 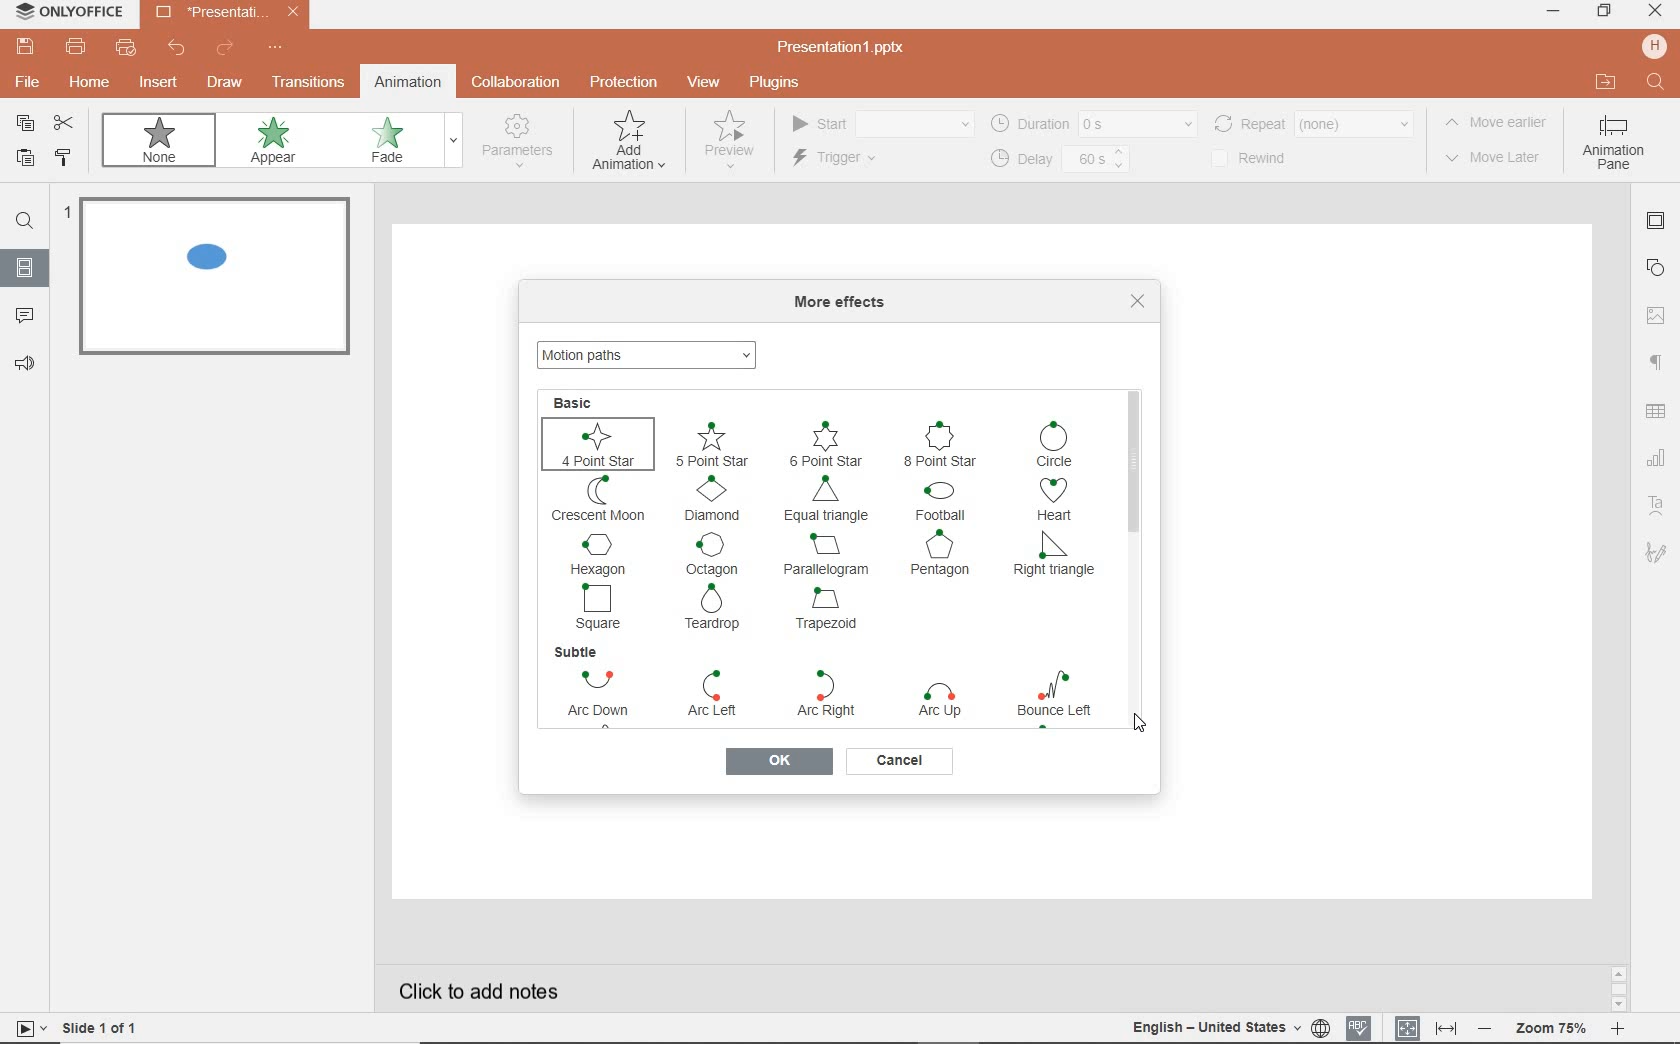 What do you see at coordinates (707, 83) in the screenshot?
I see `view` at bounding box center [707, 83].